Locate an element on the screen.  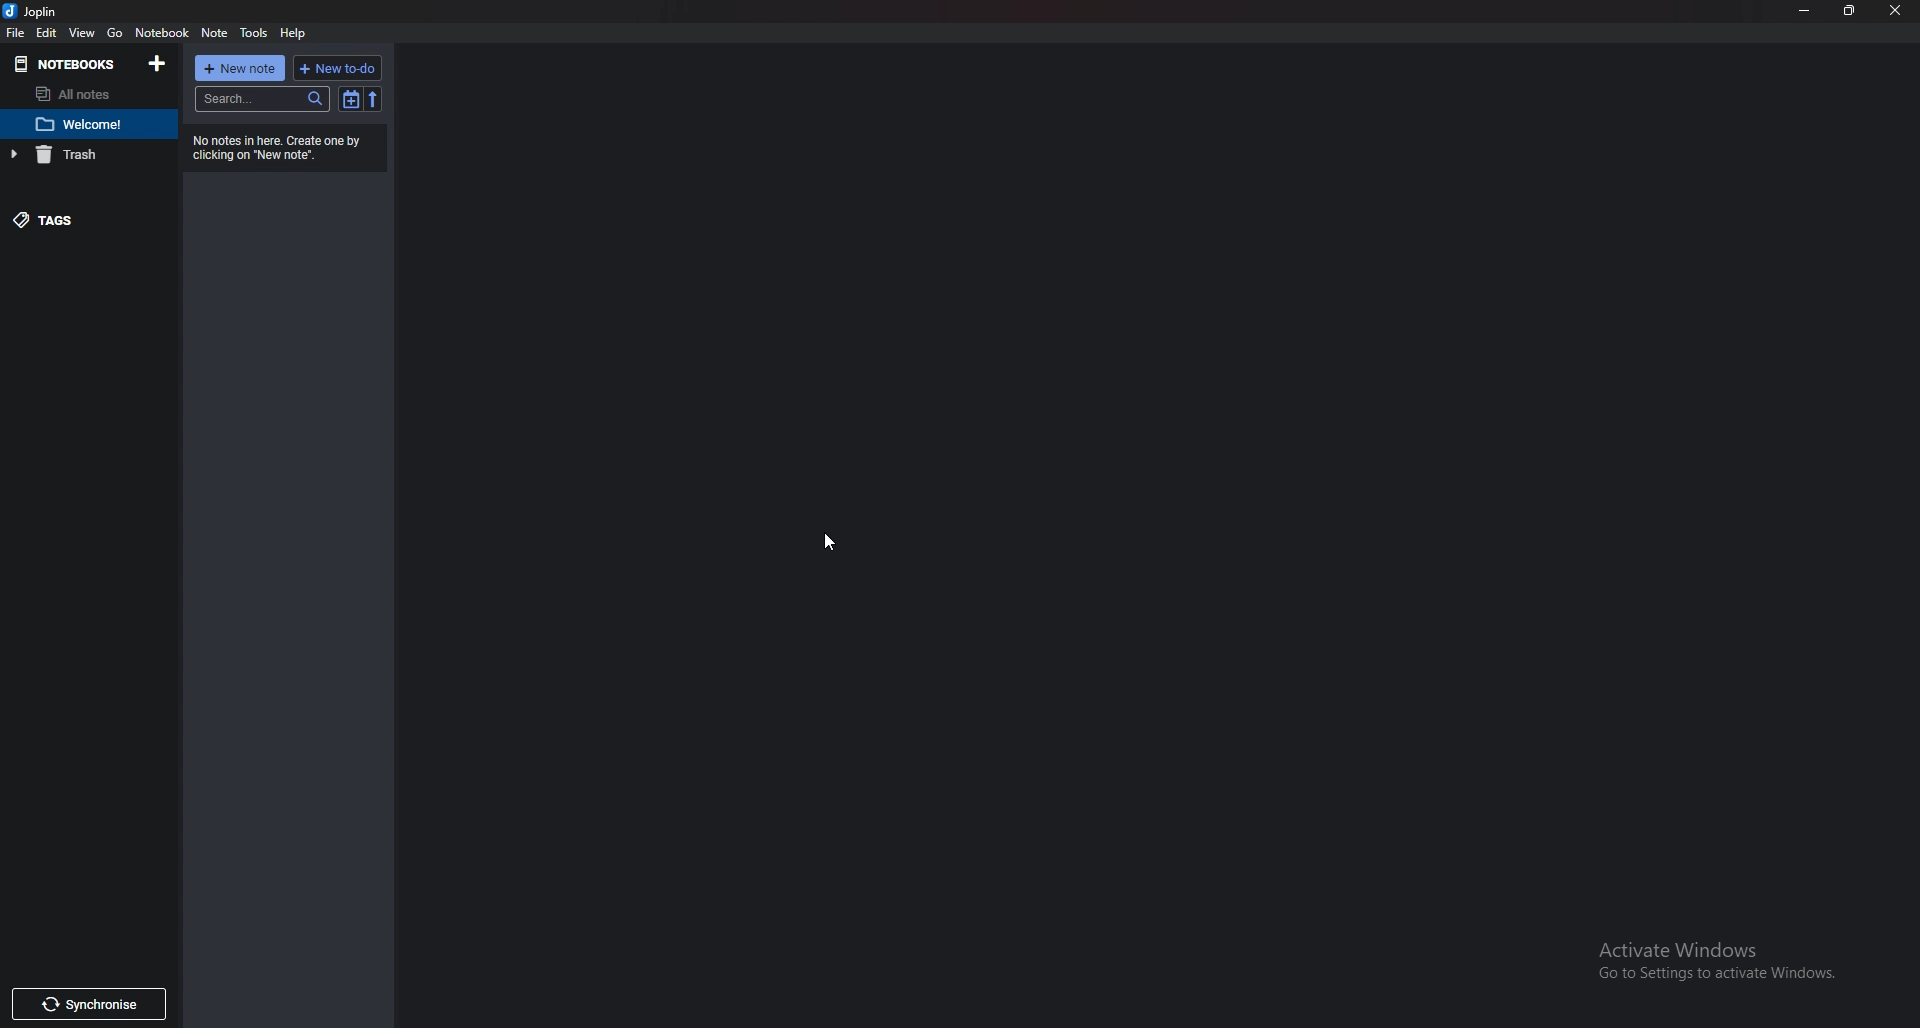
Synchronize is located at coordinates (87, 1005).